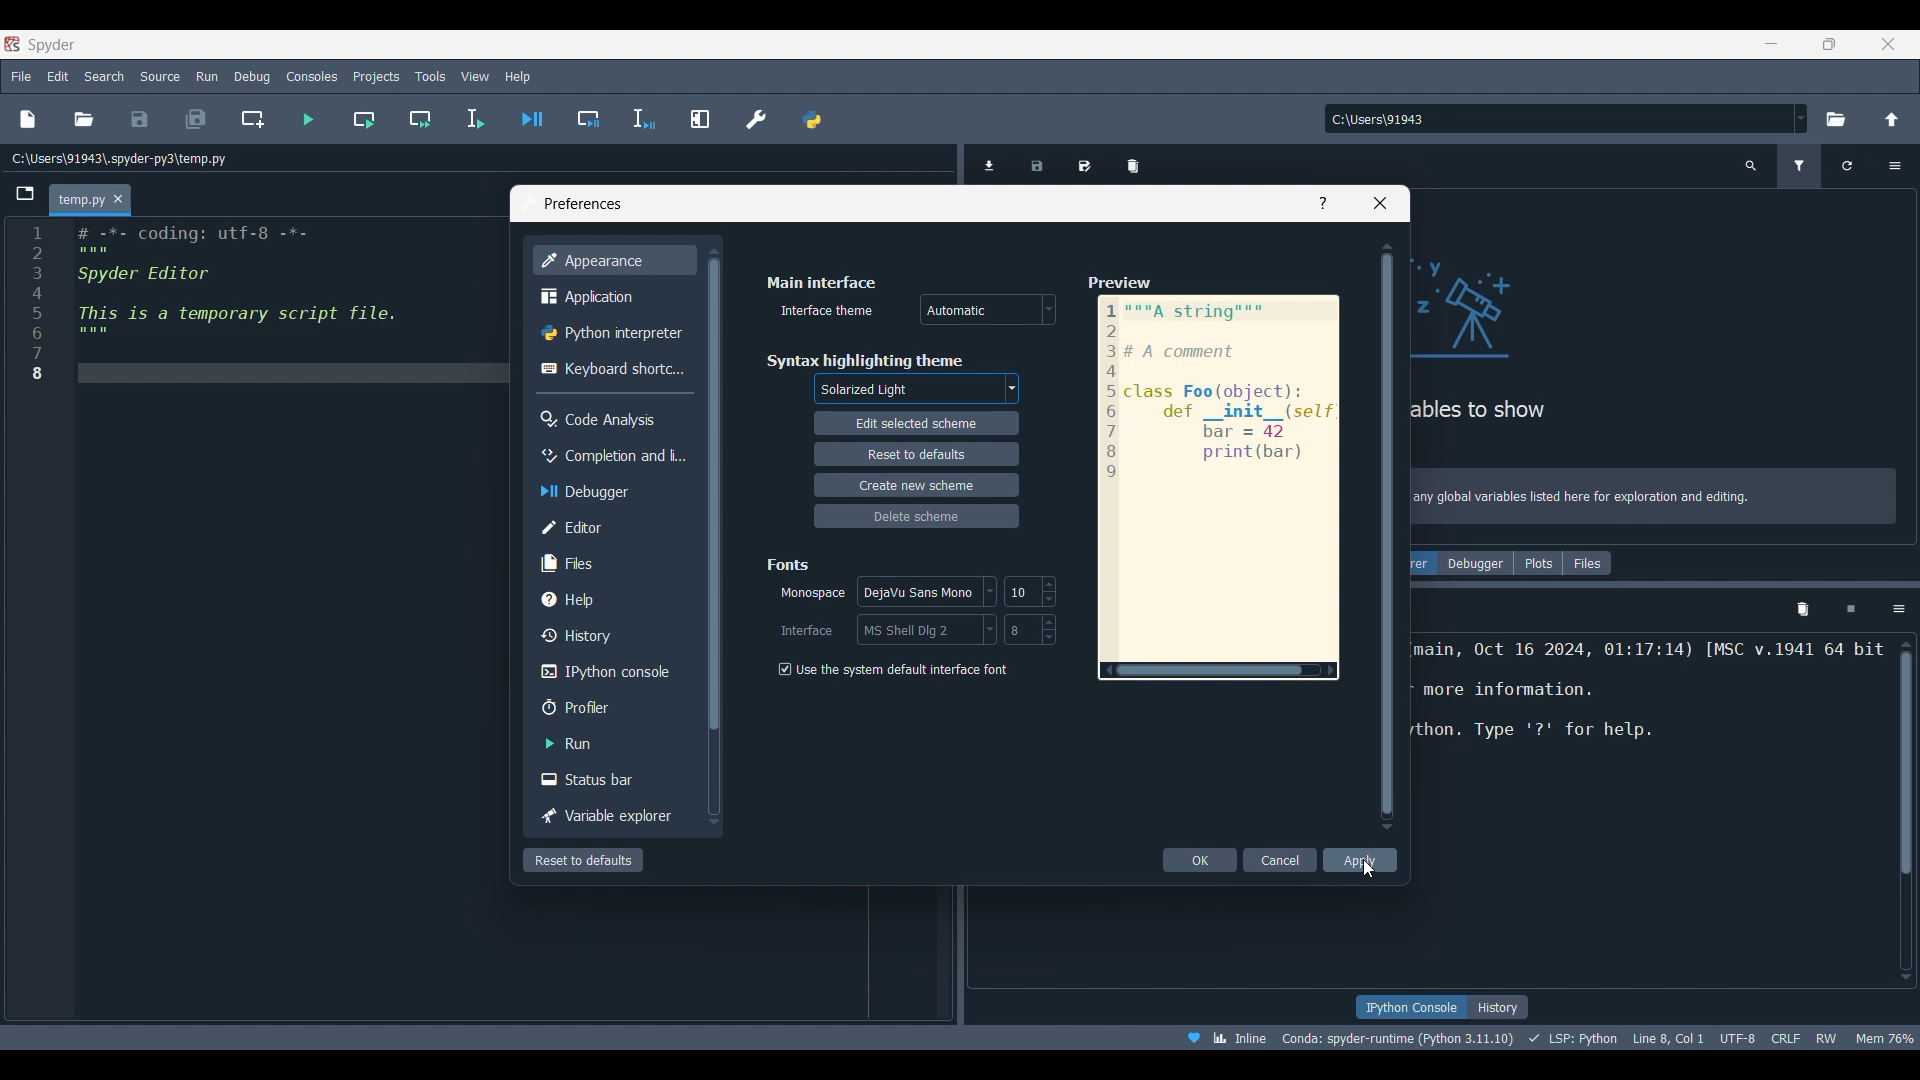 This screenshot has height=1080, width=1920. I want to click on Completion and linting, so click(612, 456).